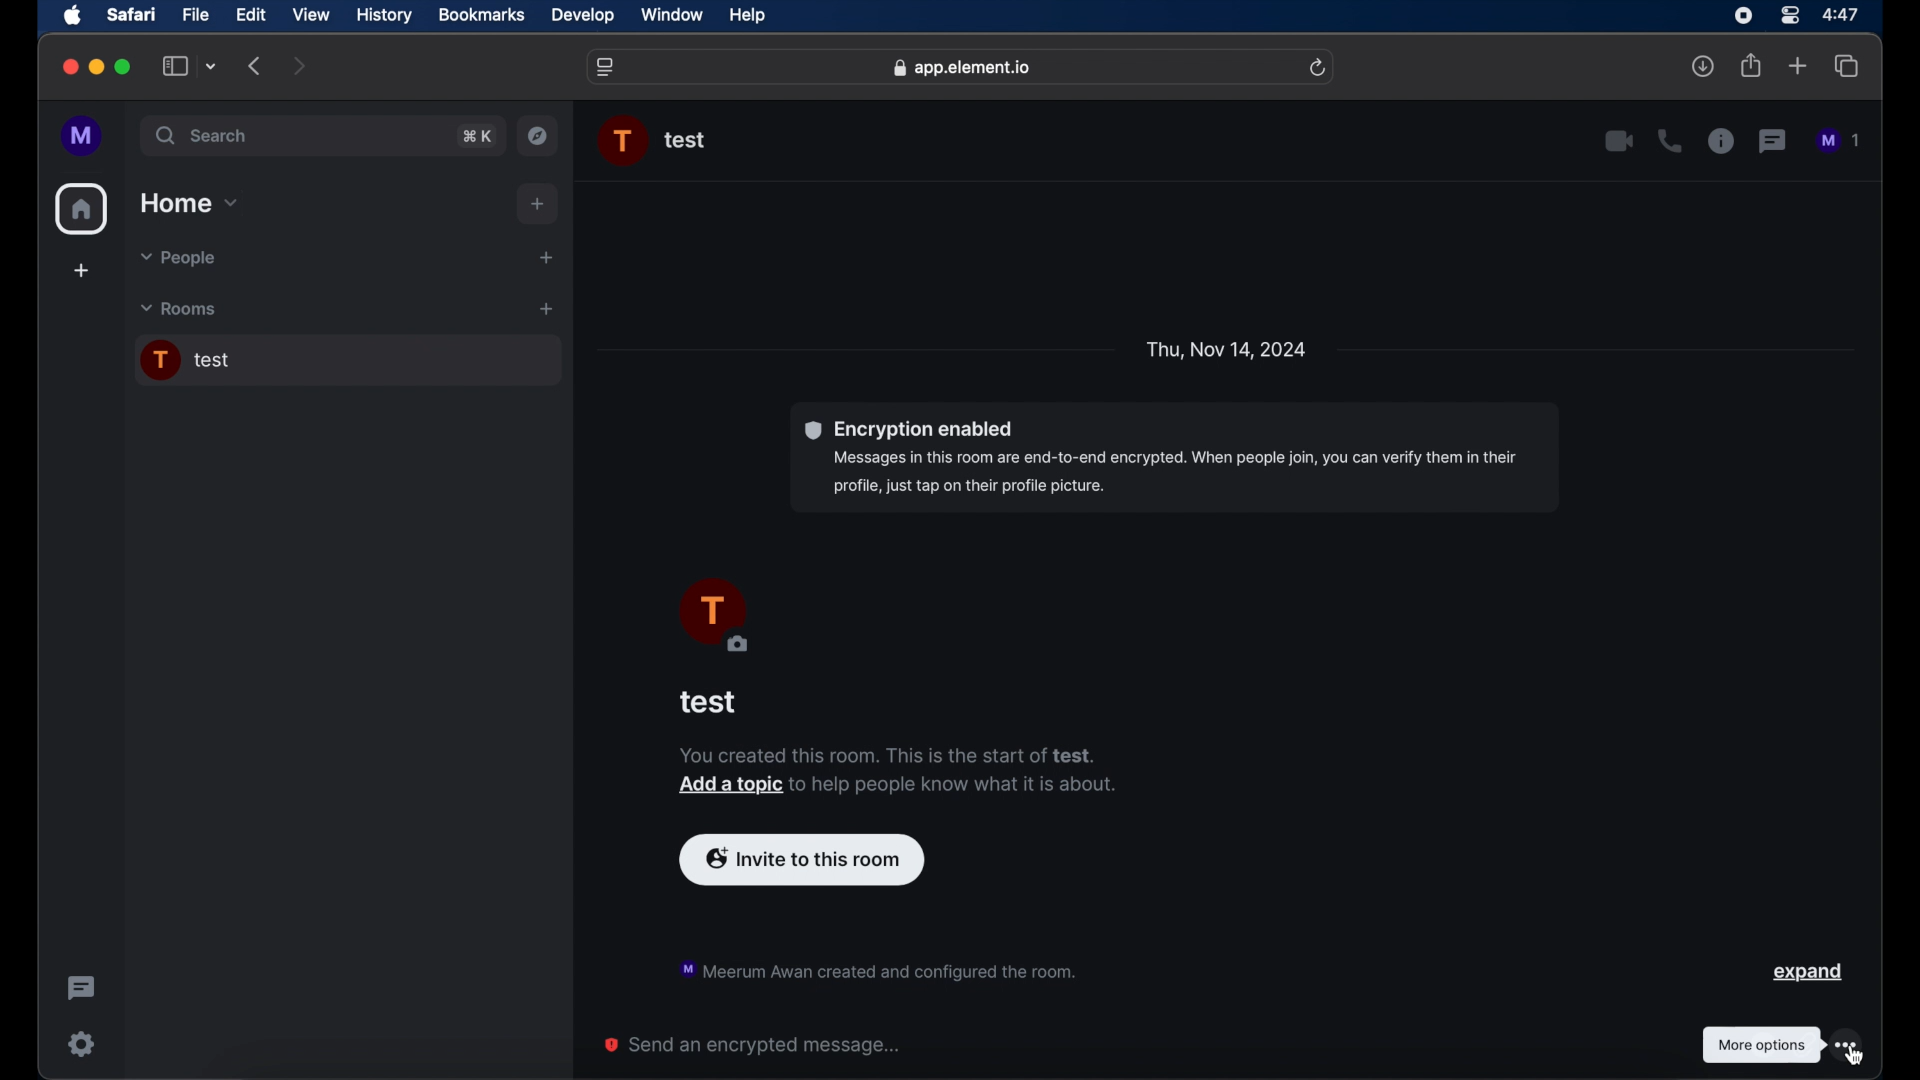 This screenshot has height=1080, width=1920. Describe the element at coordinates (481, 15) in the screenshot. I see `bookmarks` at that location.